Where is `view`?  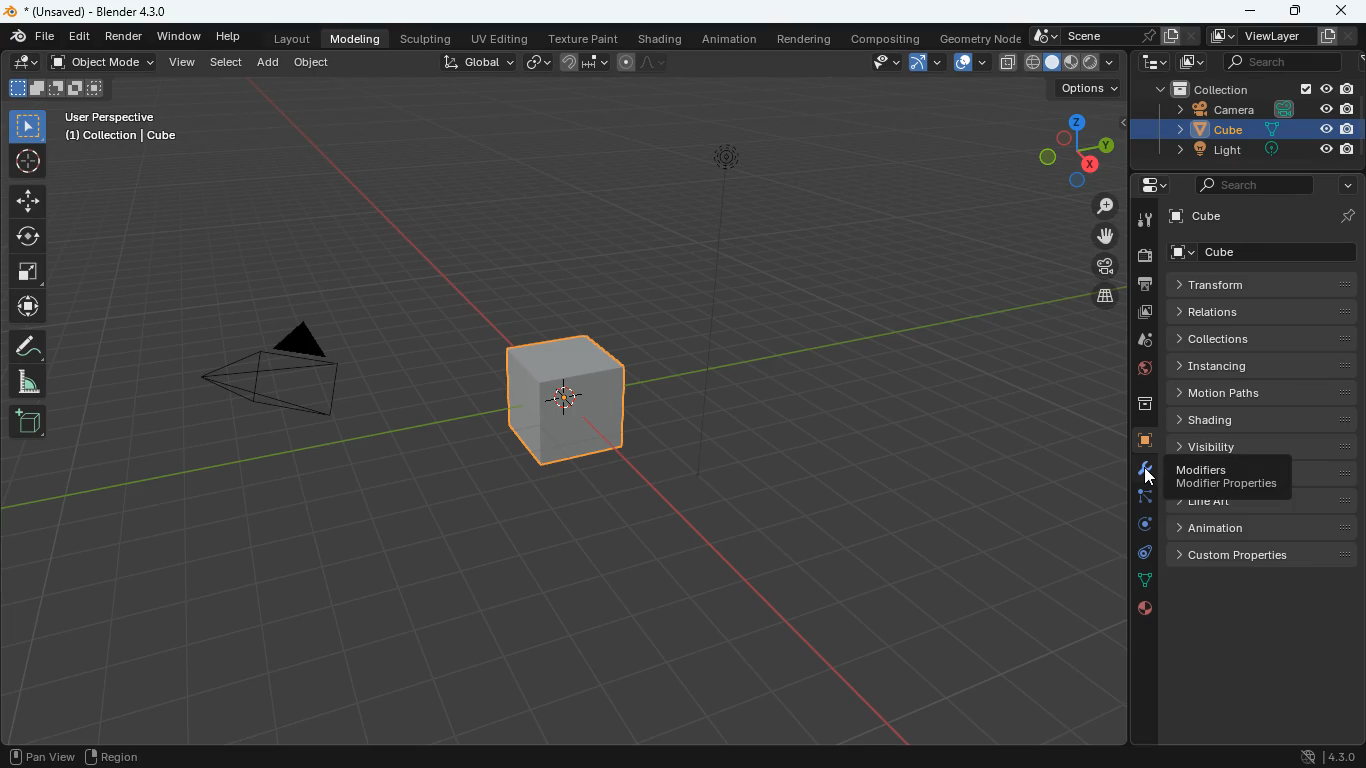
view is located at coordinates (183, 63).